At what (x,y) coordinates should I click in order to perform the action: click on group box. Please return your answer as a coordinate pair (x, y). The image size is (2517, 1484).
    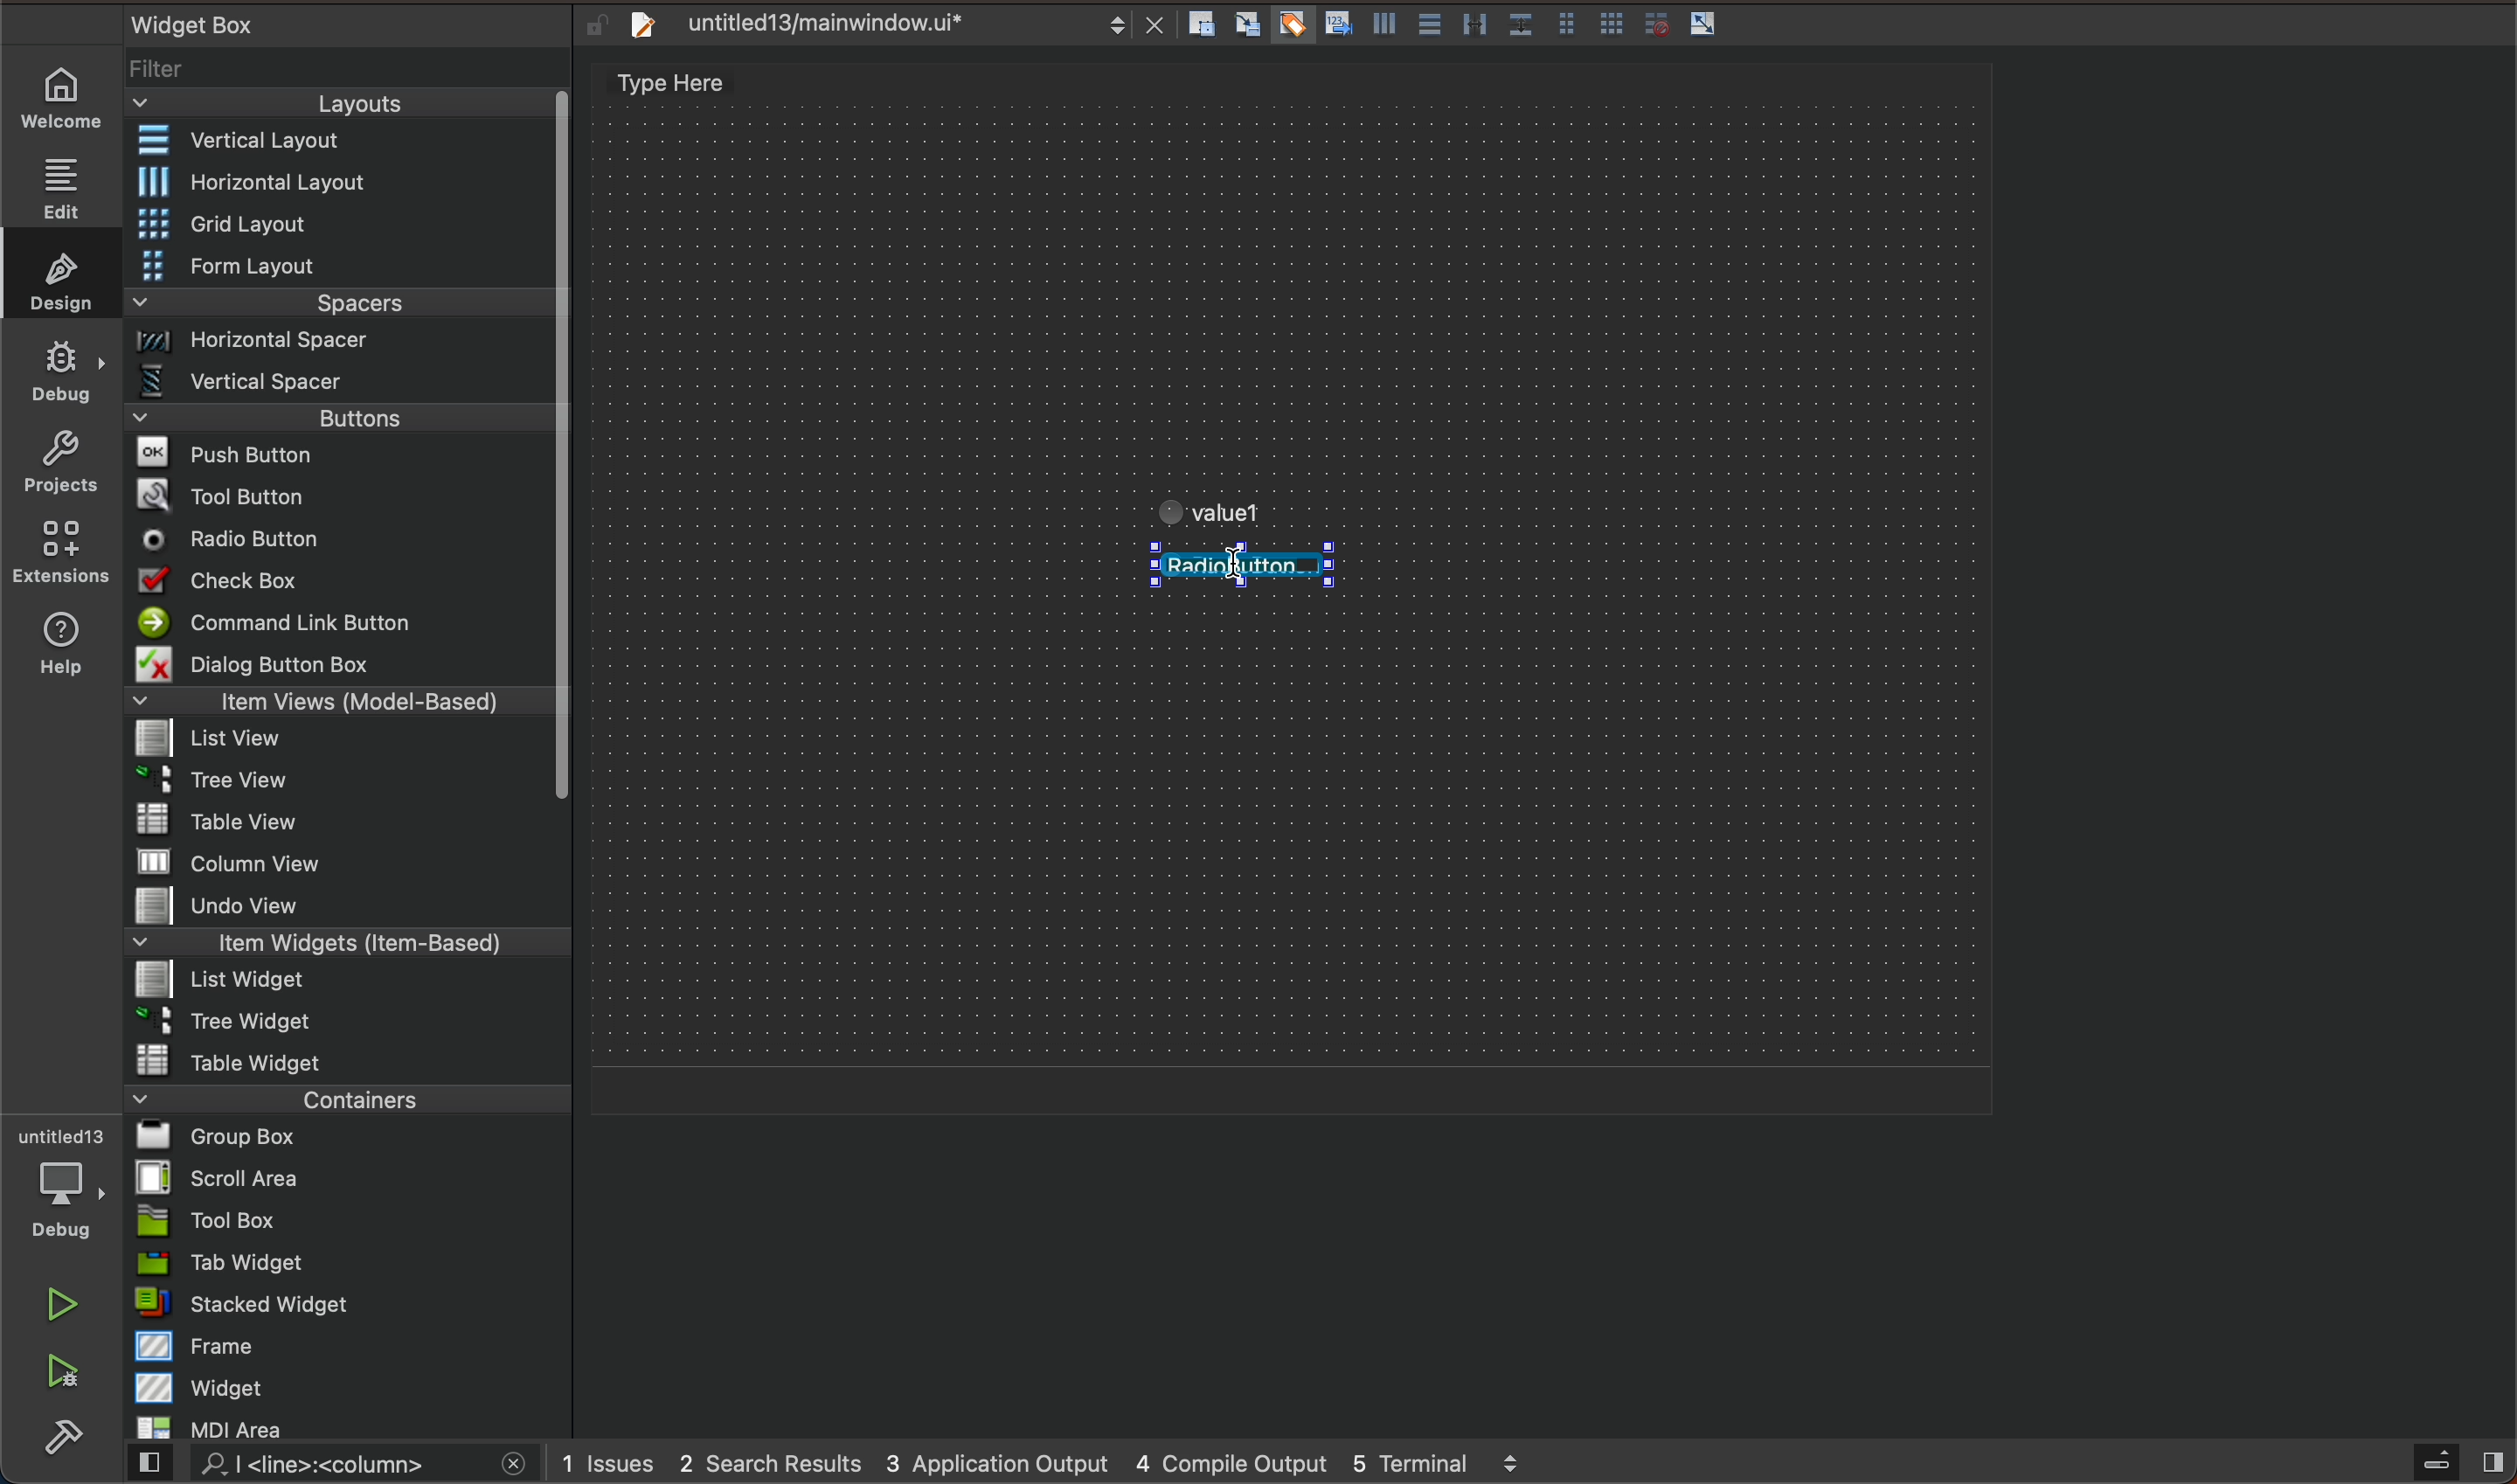
    Looking at the image, I should click on (349, 1135).